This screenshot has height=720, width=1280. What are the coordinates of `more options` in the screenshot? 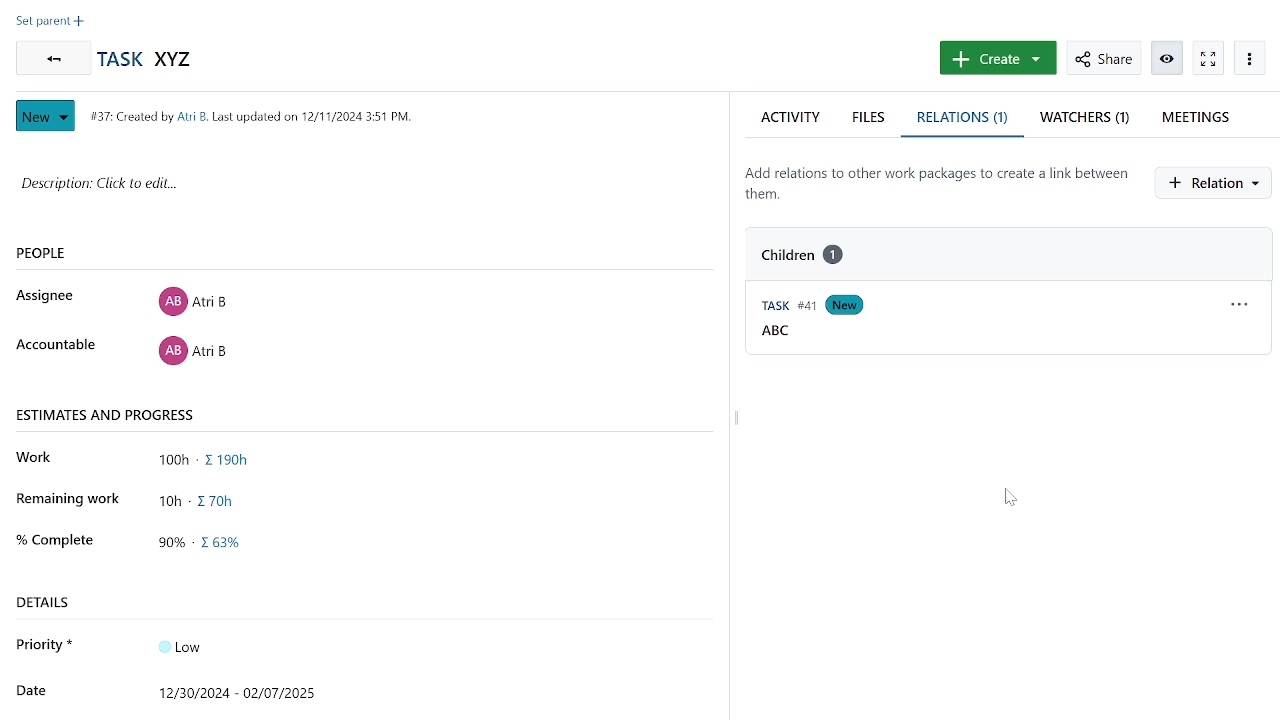 It's located at (1249, 58).